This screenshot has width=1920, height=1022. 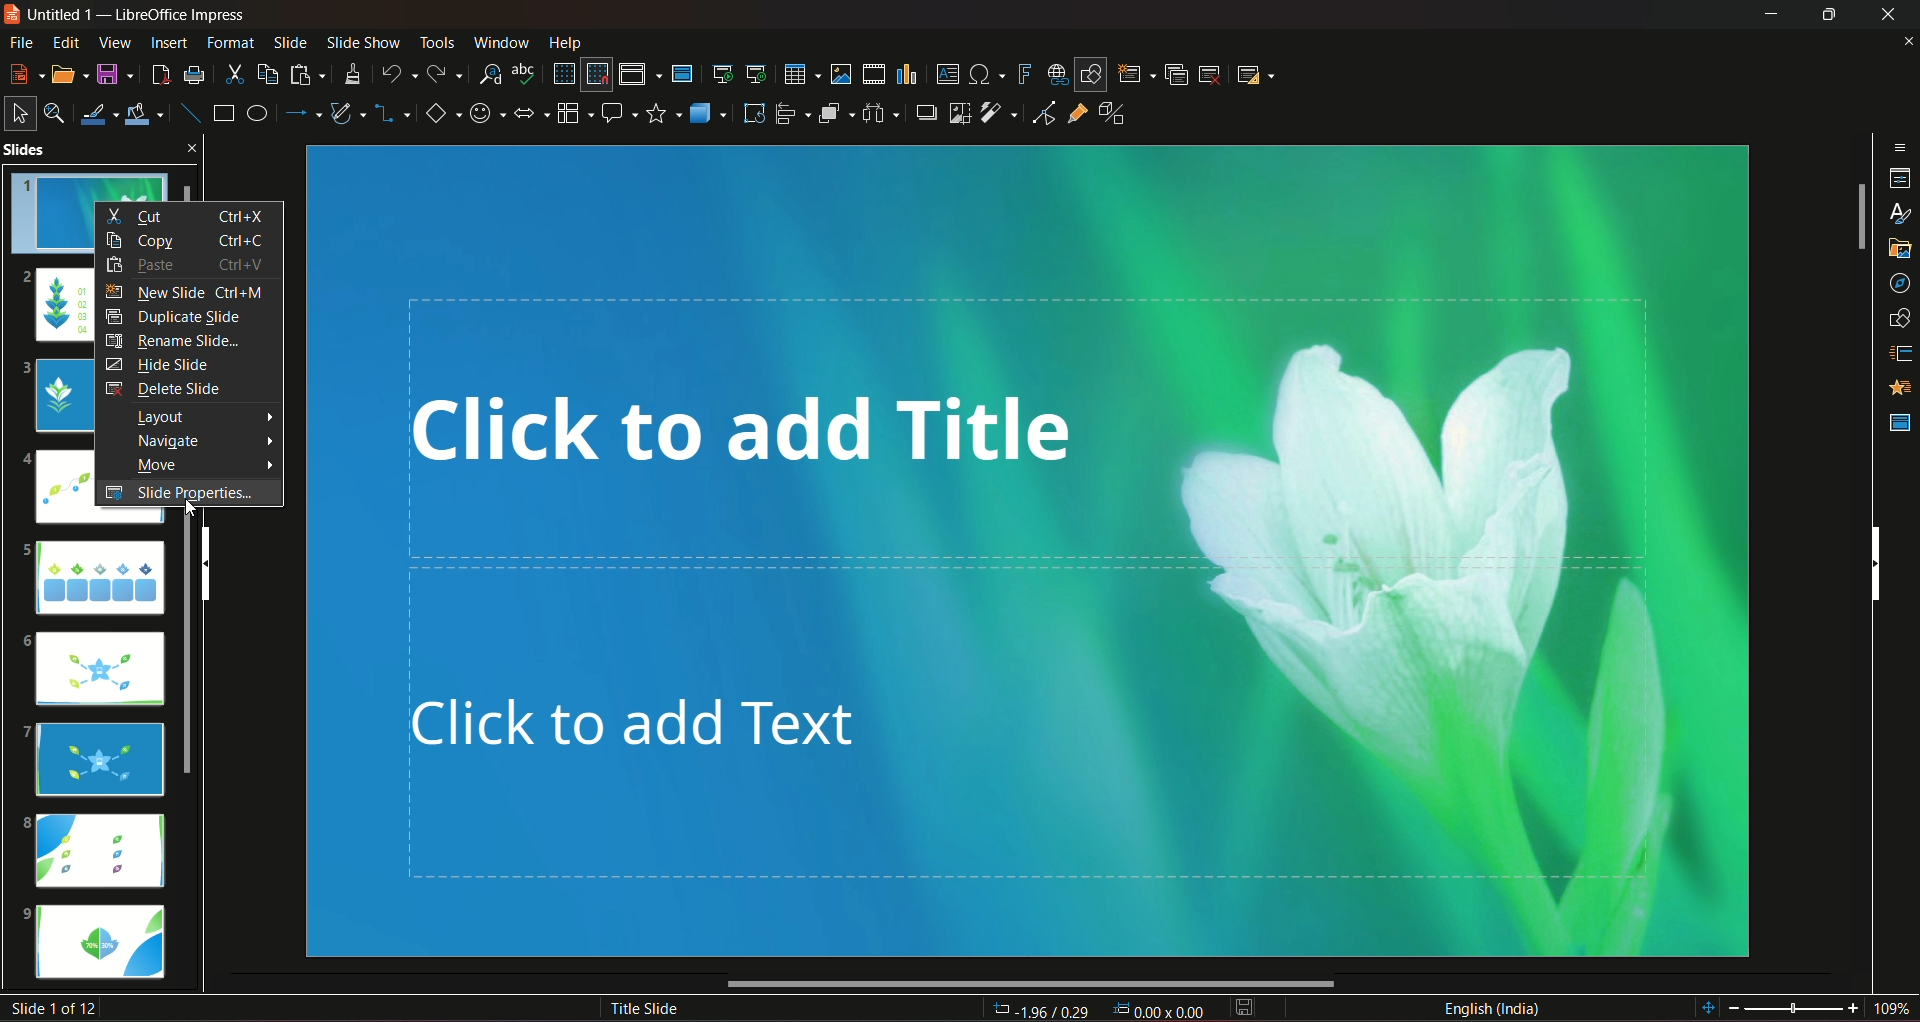 I want to click on click to add text, so click(x=1068, y=750).